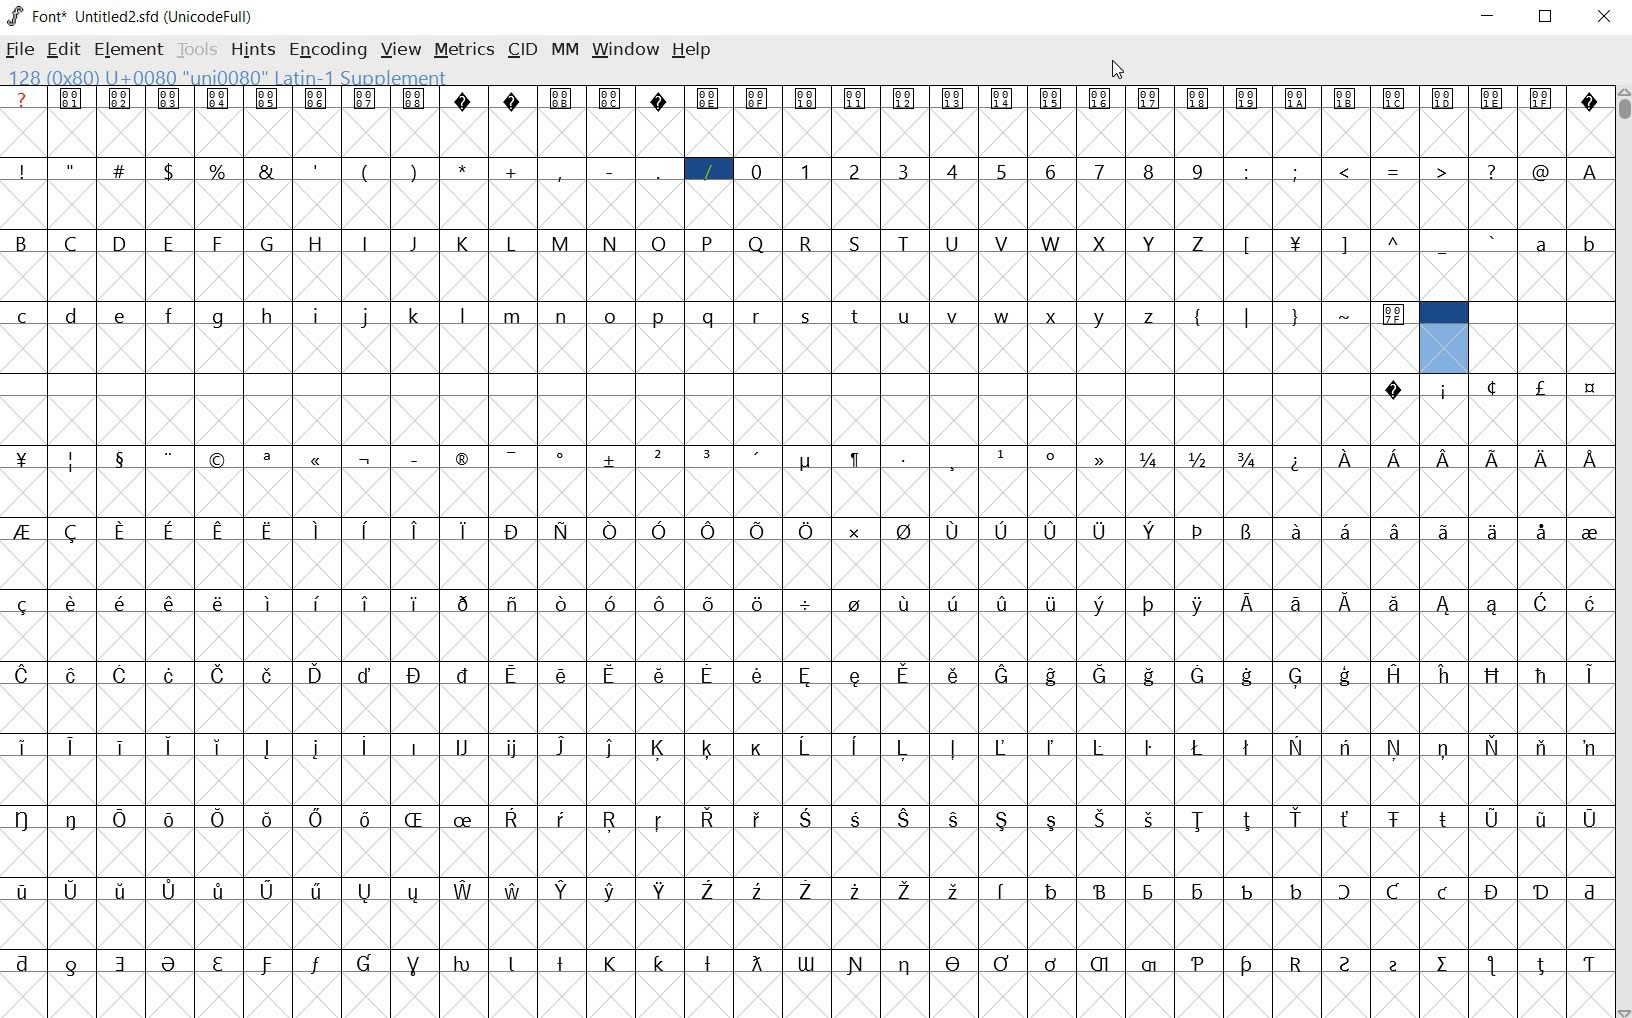 Image resolution: width=1632 pixels, height=1018 pixels. What do you see at coordinates (1152, 819) in the screenshot?
I see `Symbol` at bounding box center [1152, 819].